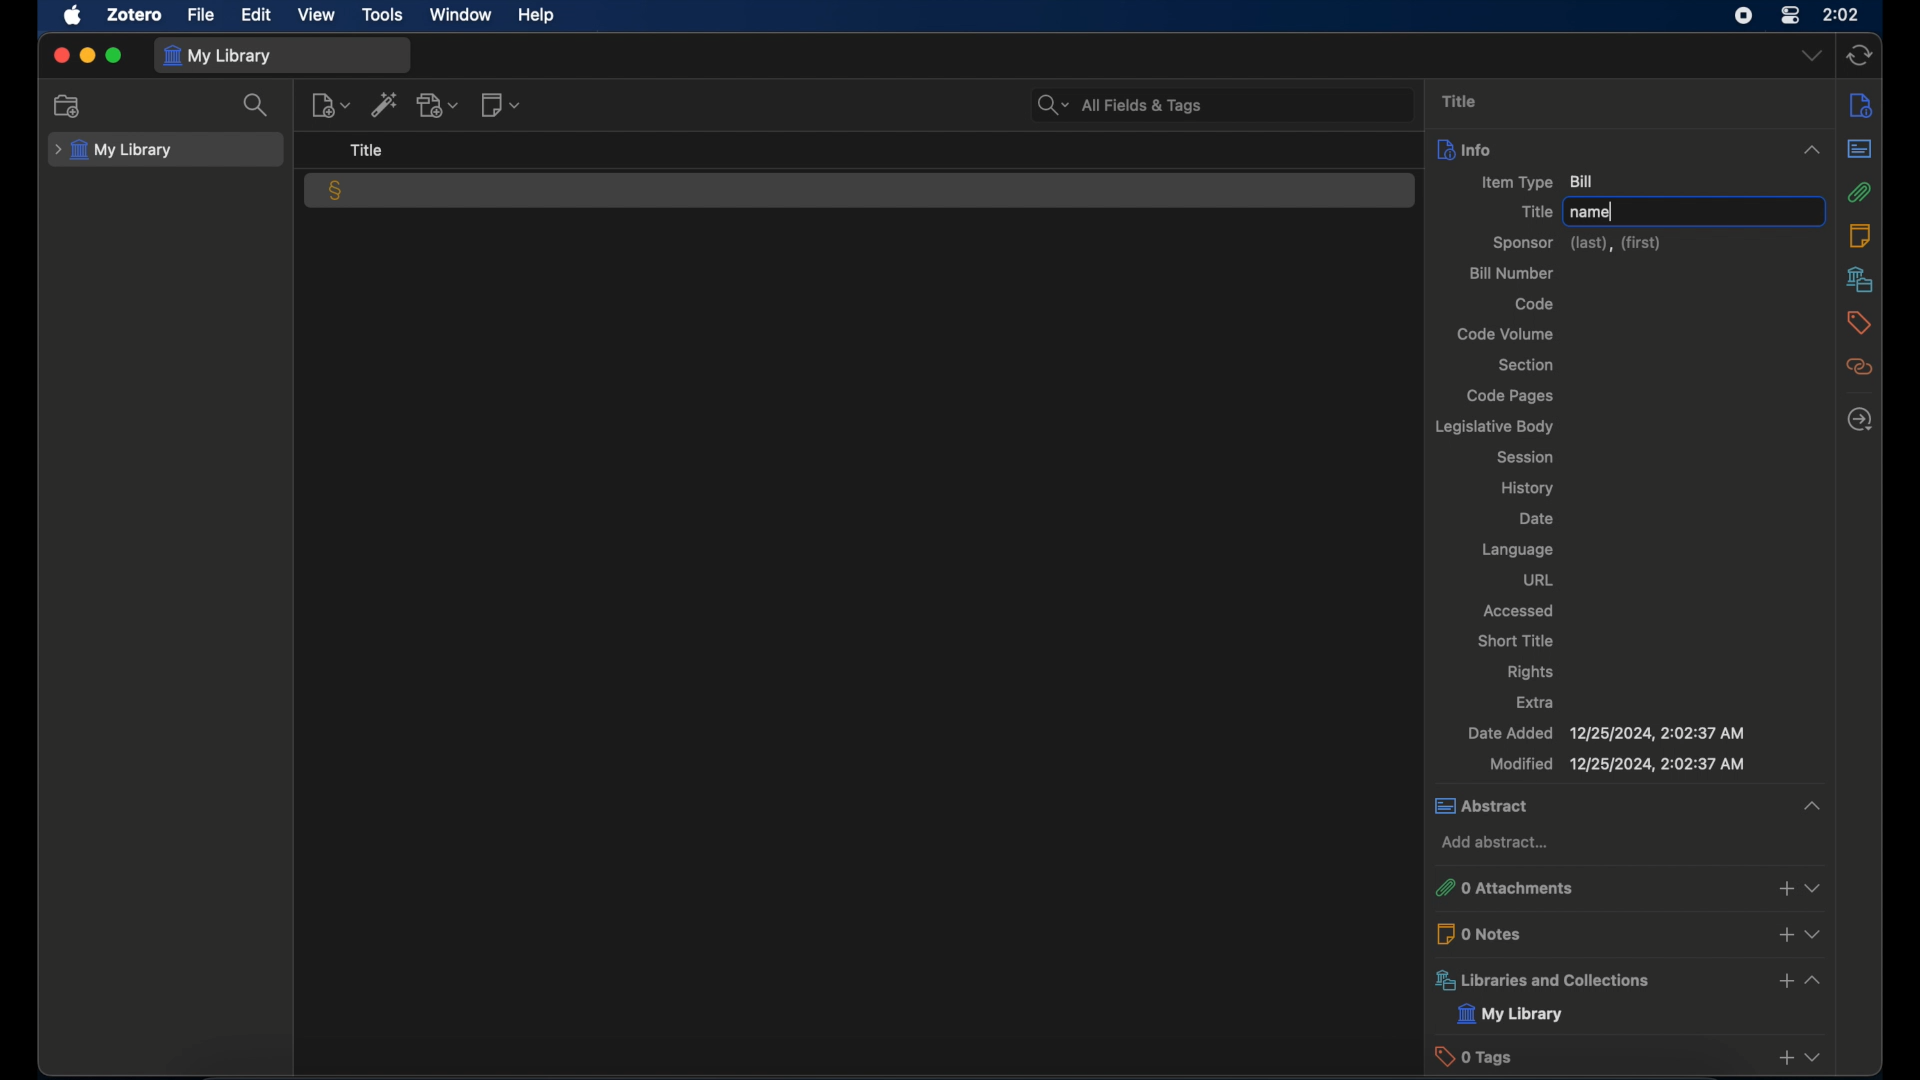 This screenshot has height=1080, width=1920. Describe the element at coordinates (1860, 279) in the screenshot. I see `libraries` at that location.